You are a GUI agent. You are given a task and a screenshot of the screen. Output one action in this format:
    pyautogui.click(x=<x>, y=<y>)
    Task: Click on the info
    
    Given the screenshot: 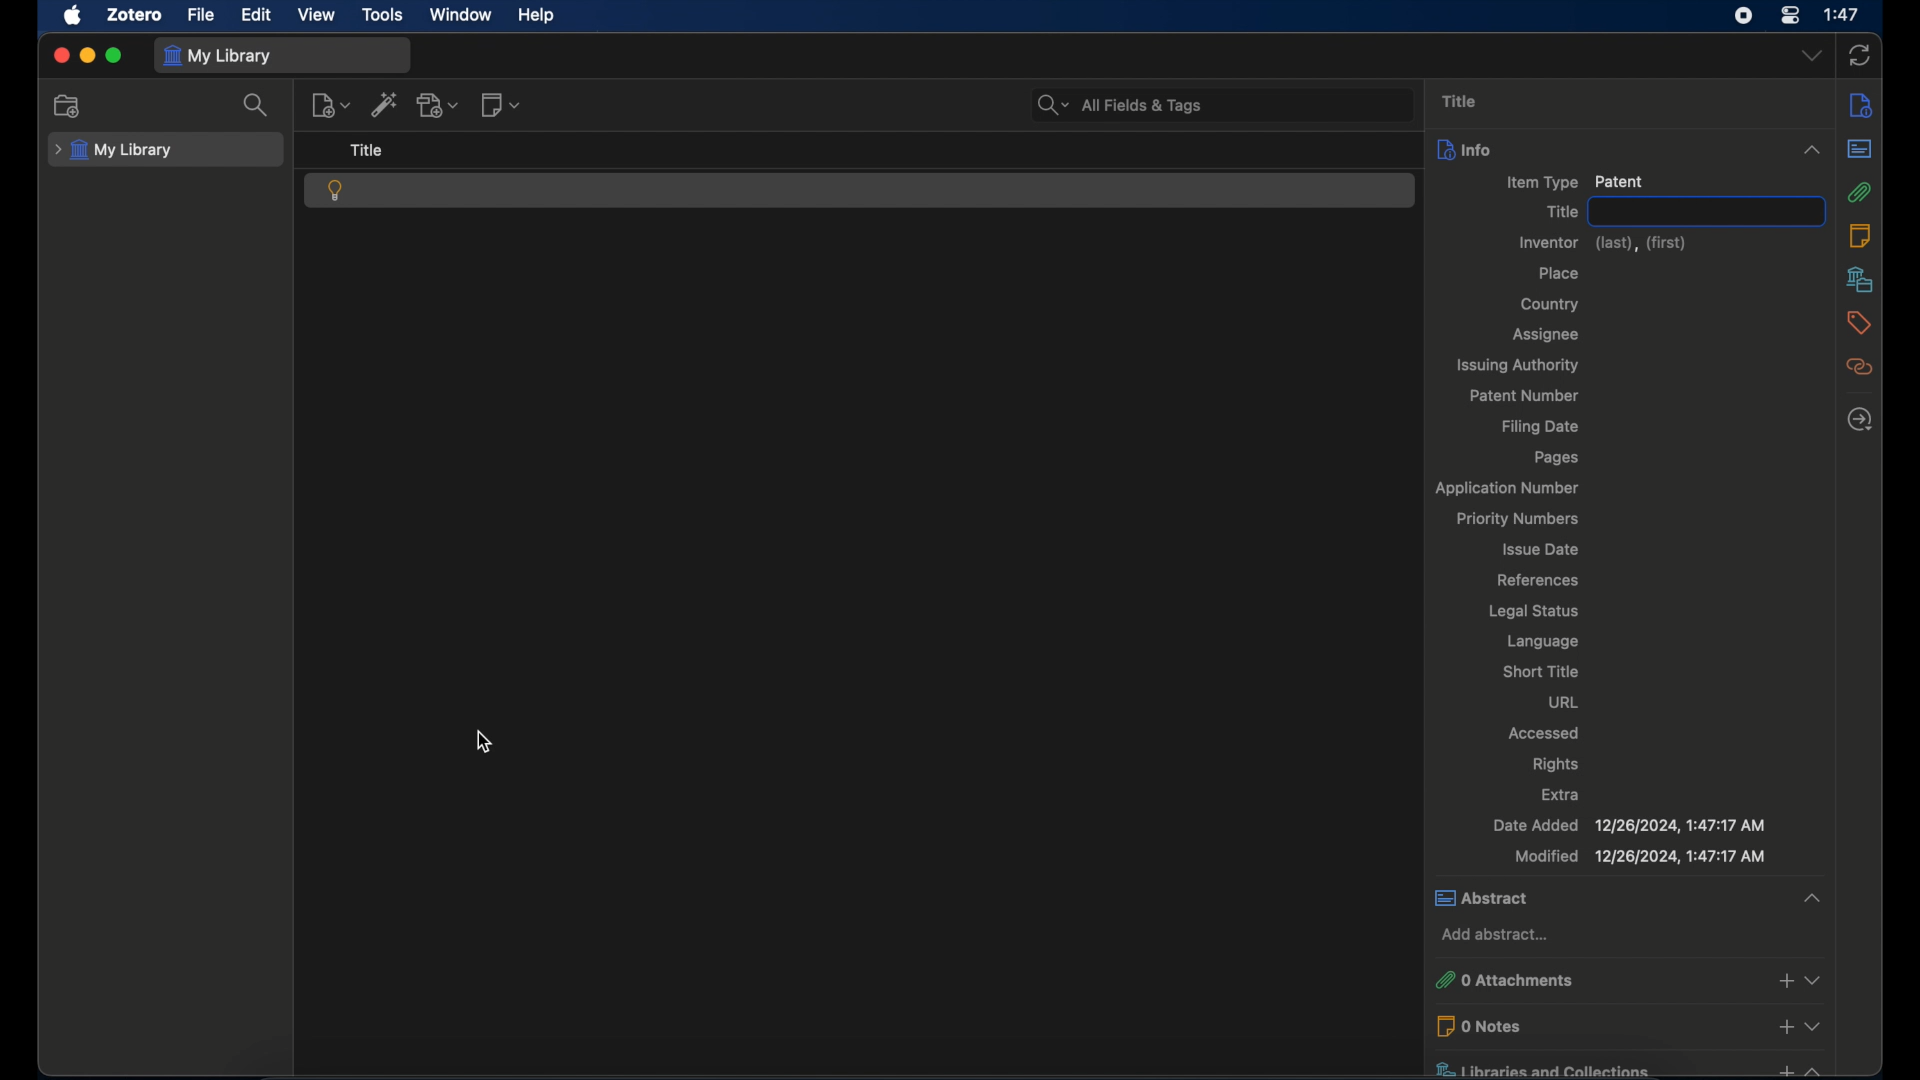 What is the action you would take?
    pyautogui.click(x=1860, y=105)
    